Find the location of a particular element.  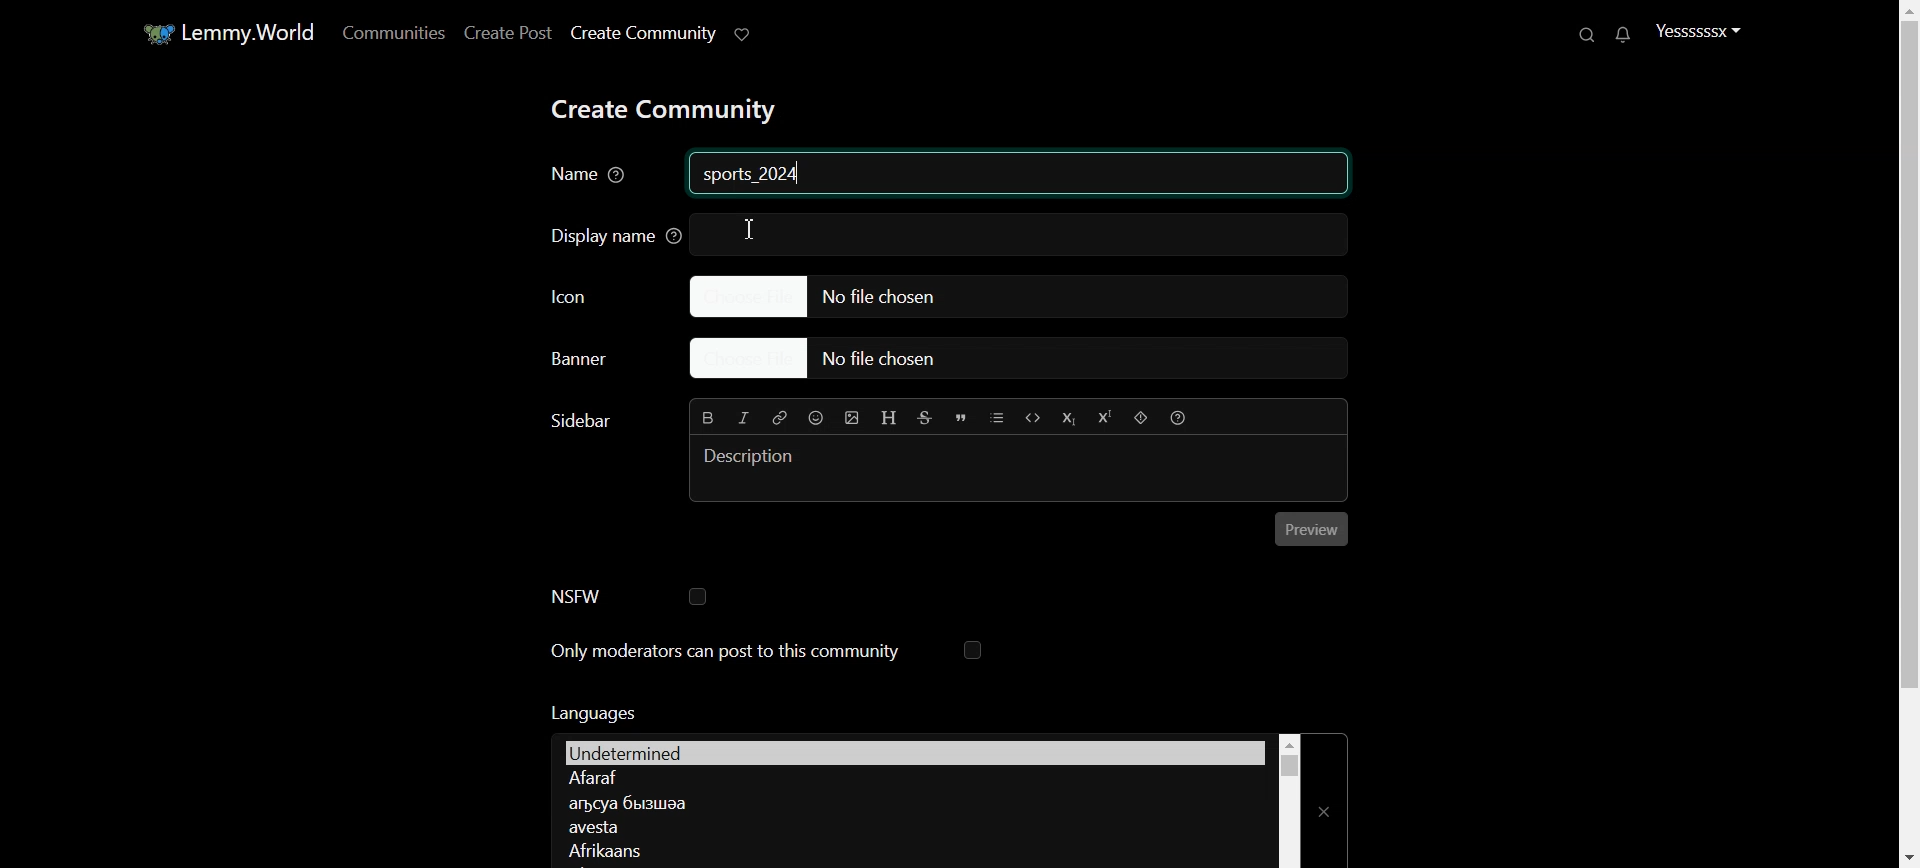

Quote is located at coordinates (961, 418).